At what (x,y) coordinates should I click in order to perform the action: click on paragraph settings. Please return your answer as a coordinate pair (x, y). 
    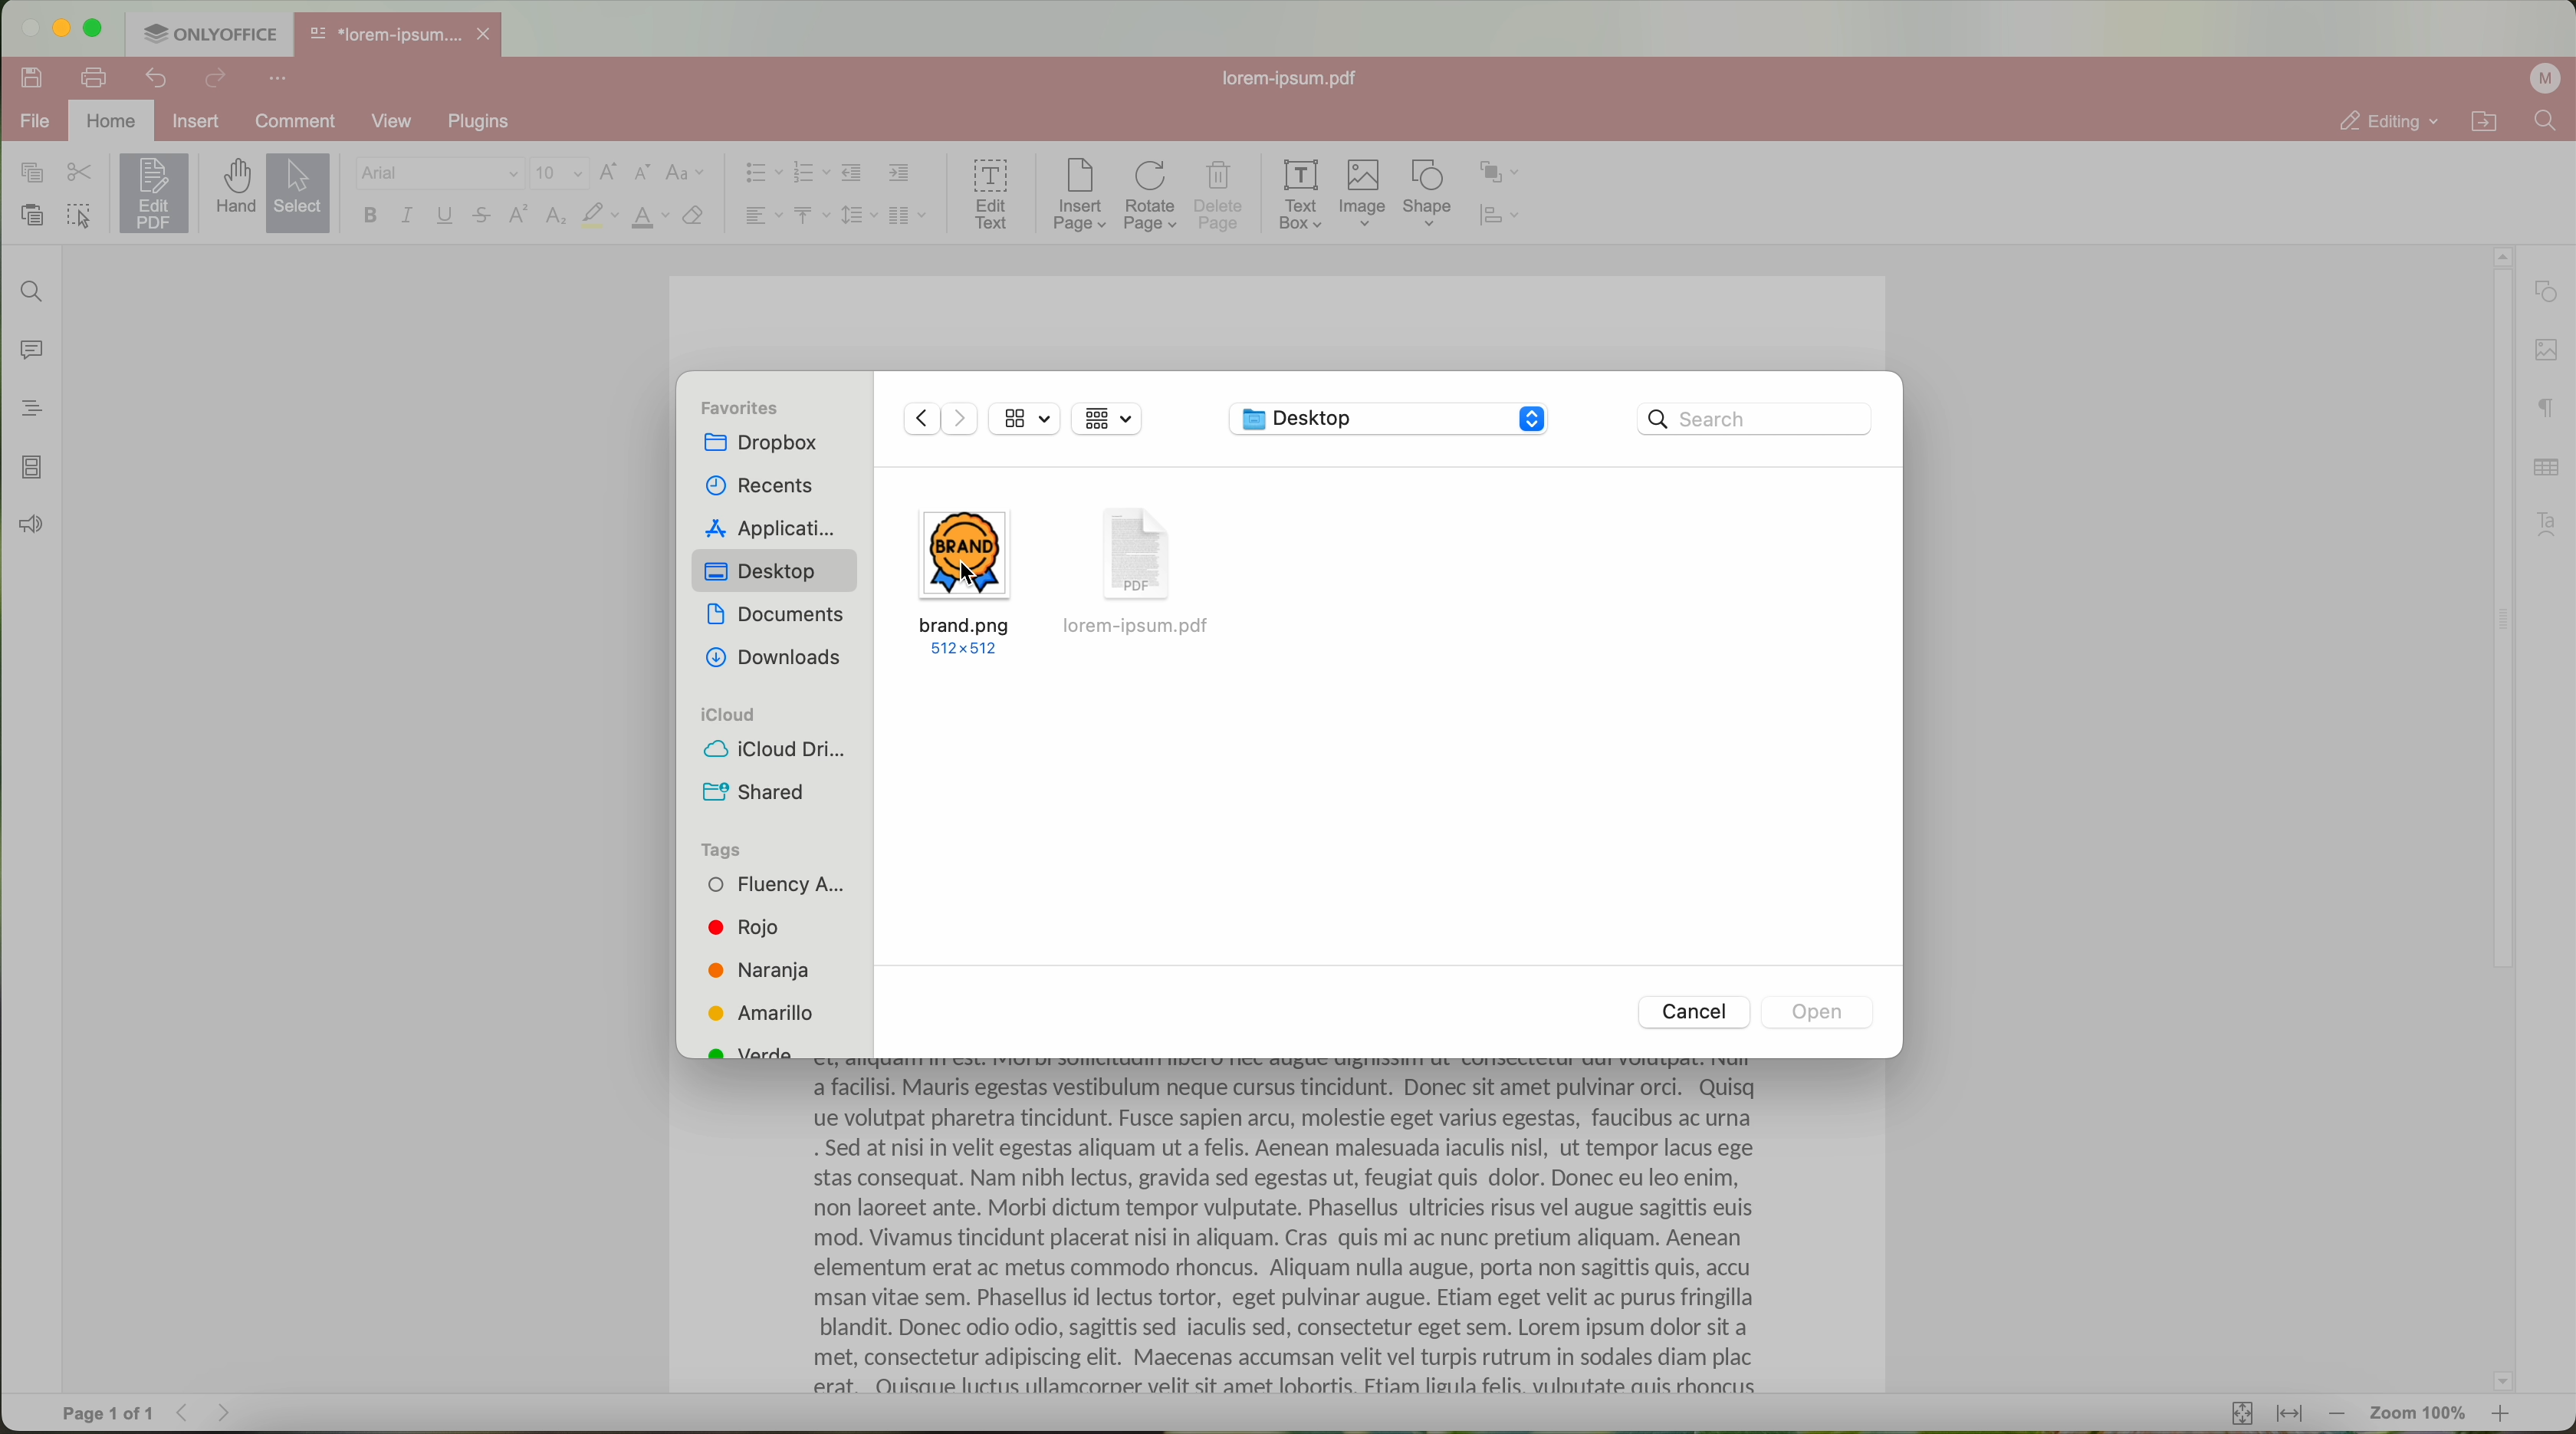
    Looking at the image, I should click on (2548, 407).